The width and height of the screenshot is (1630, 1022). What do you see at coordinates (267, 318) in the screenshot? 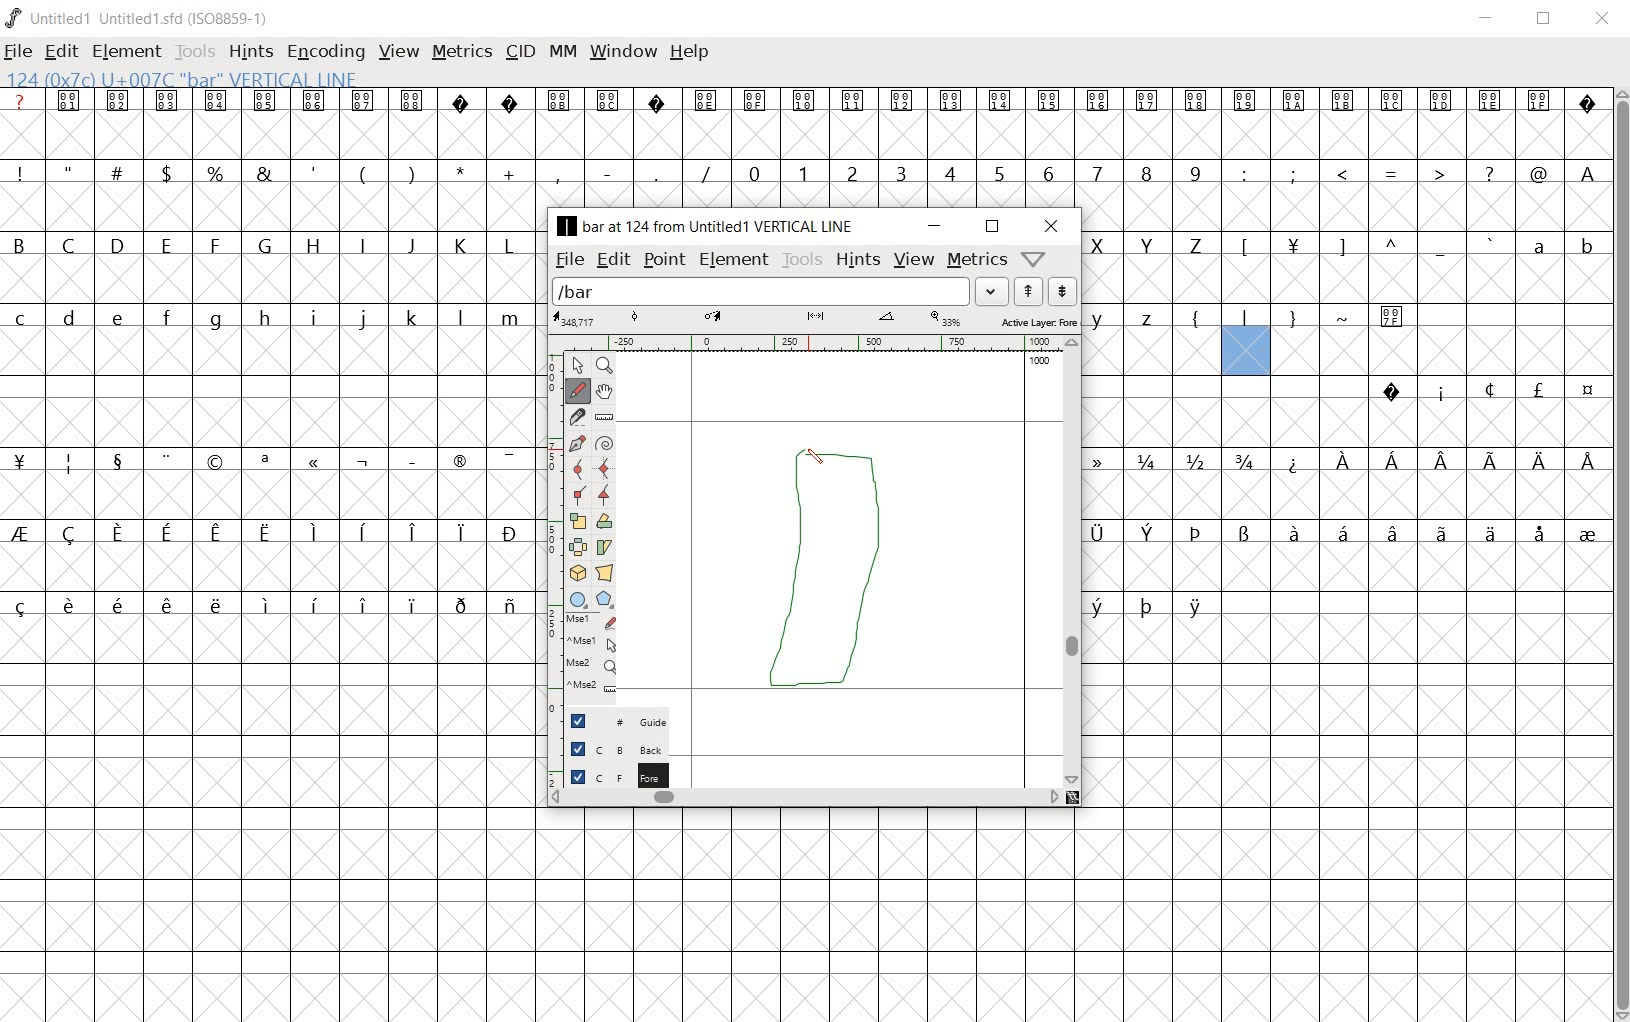
I see `letters and symbols` at bounding box center [267, 318].